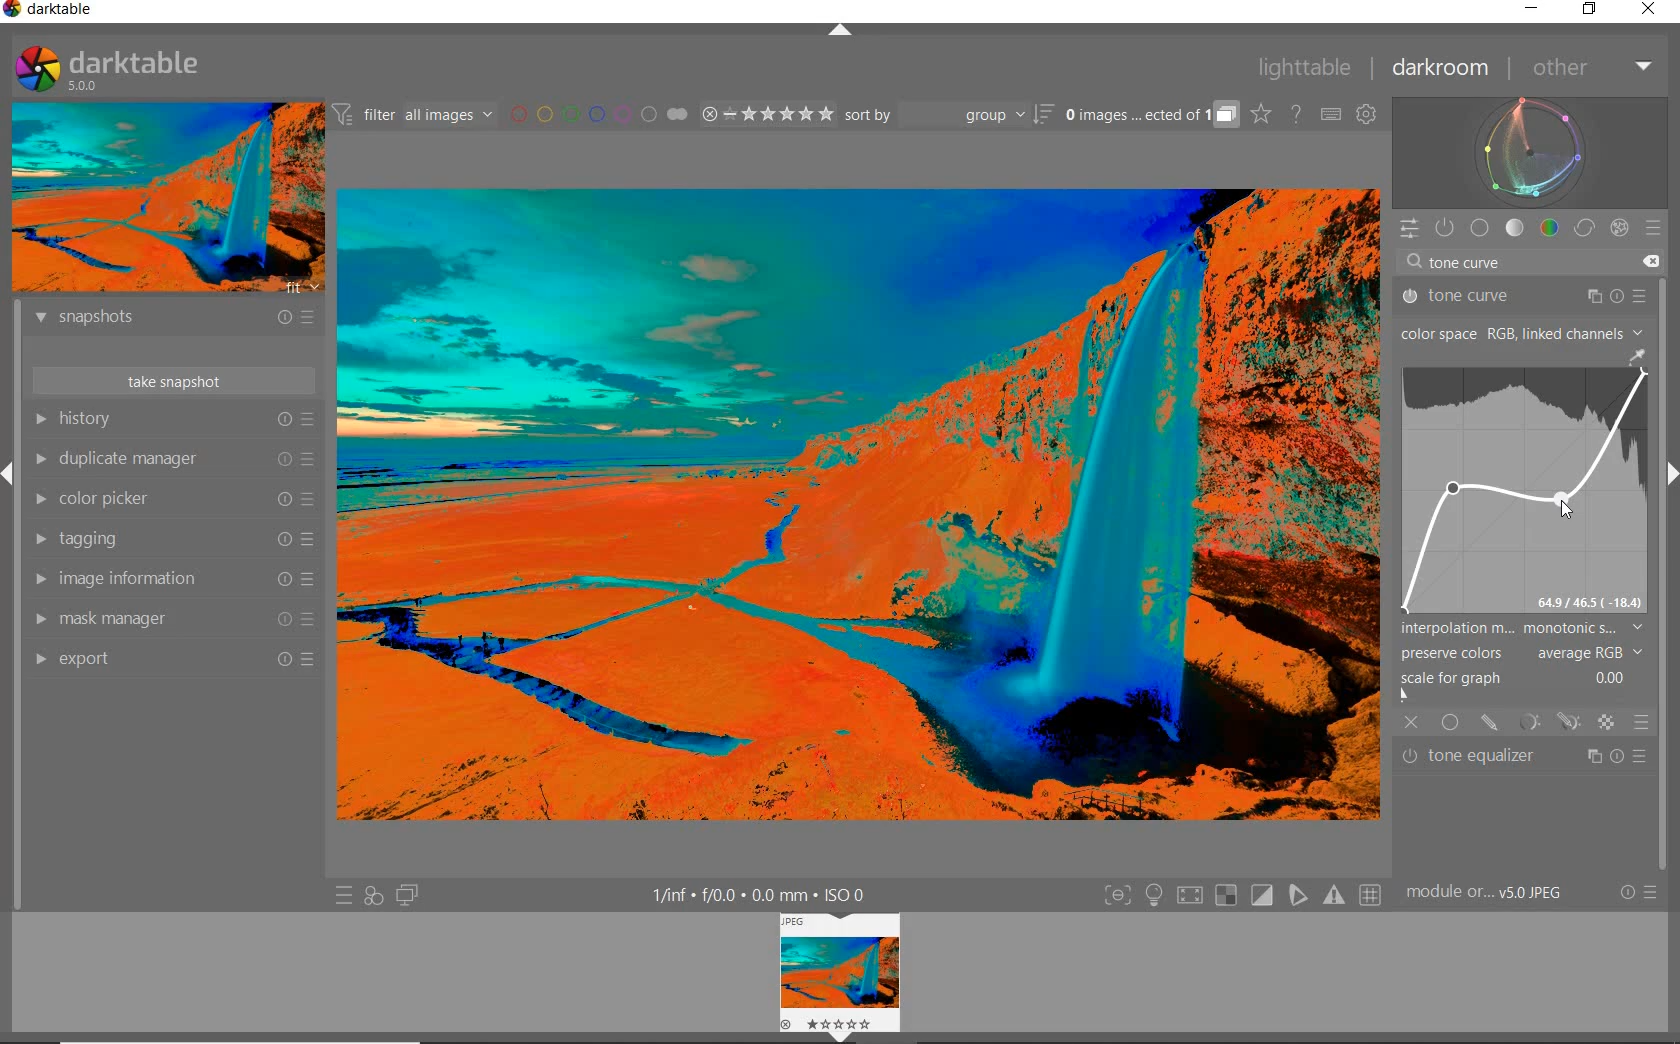  What do you see at coordinates (10, 476) in the screenshot?
I see `Expand/Collapse` at bounding box center [10, 476].